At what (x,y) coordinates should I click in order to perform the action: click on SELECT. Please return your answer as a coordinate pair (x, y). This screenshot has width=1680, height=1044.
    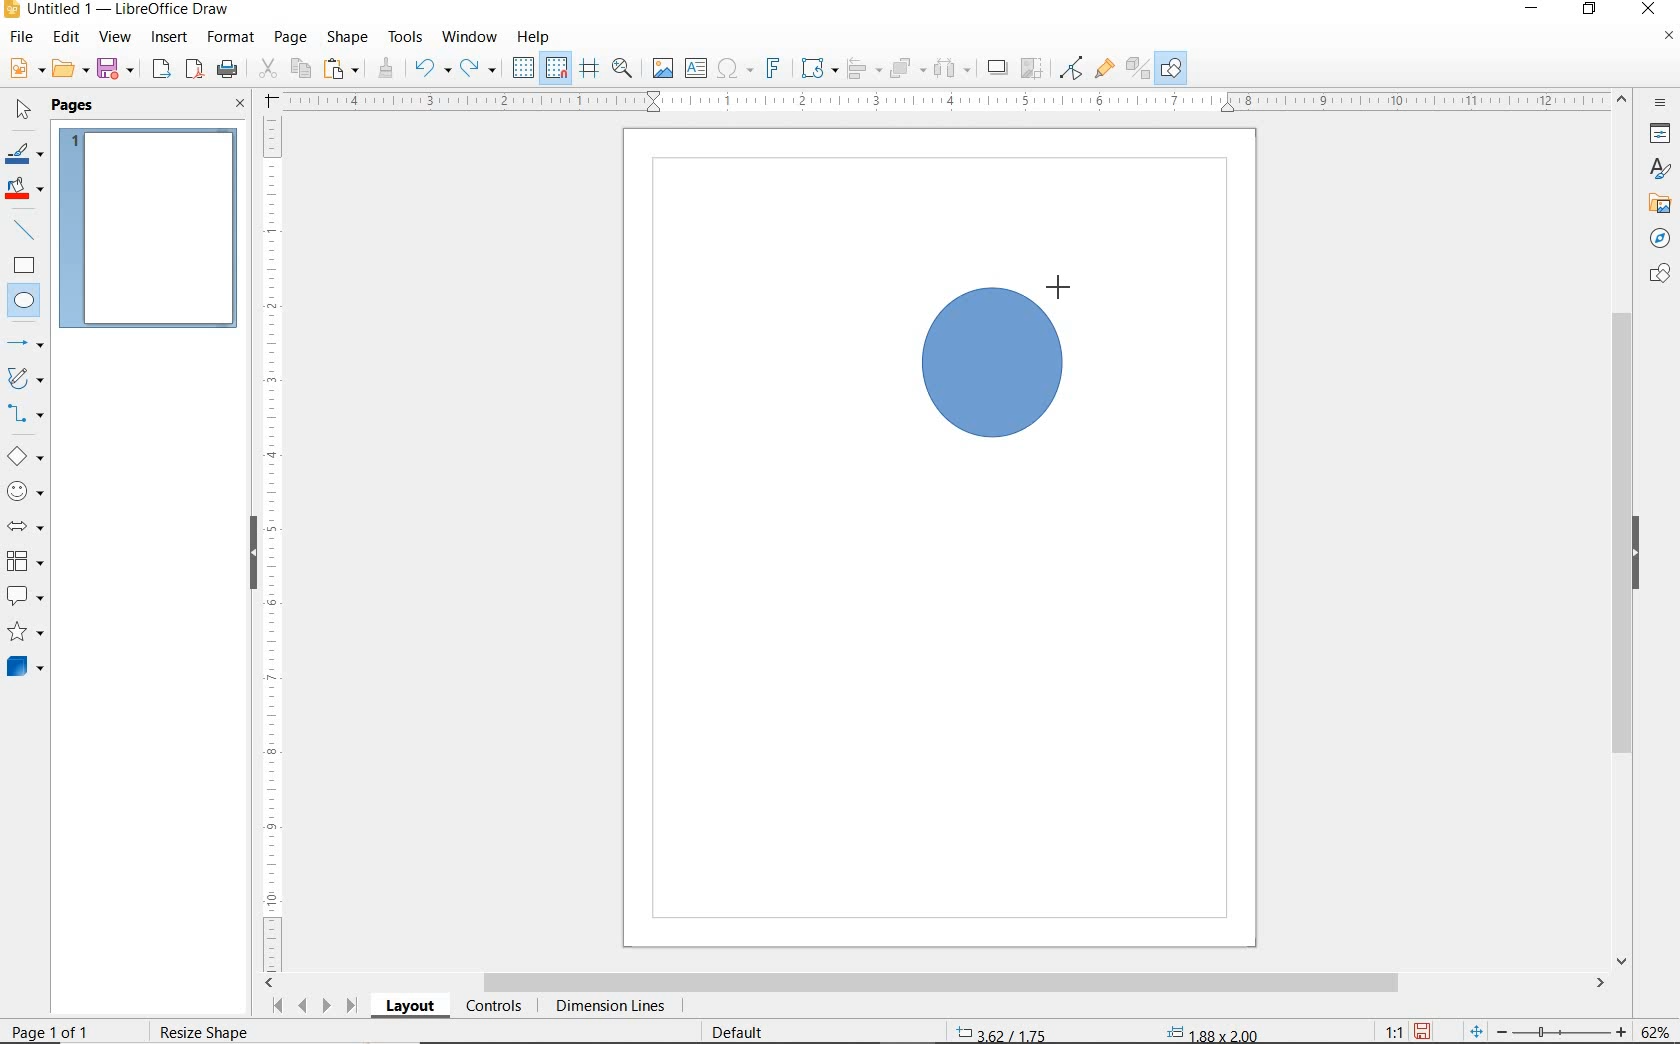
    Looking at the image, I should click on (24, 111).